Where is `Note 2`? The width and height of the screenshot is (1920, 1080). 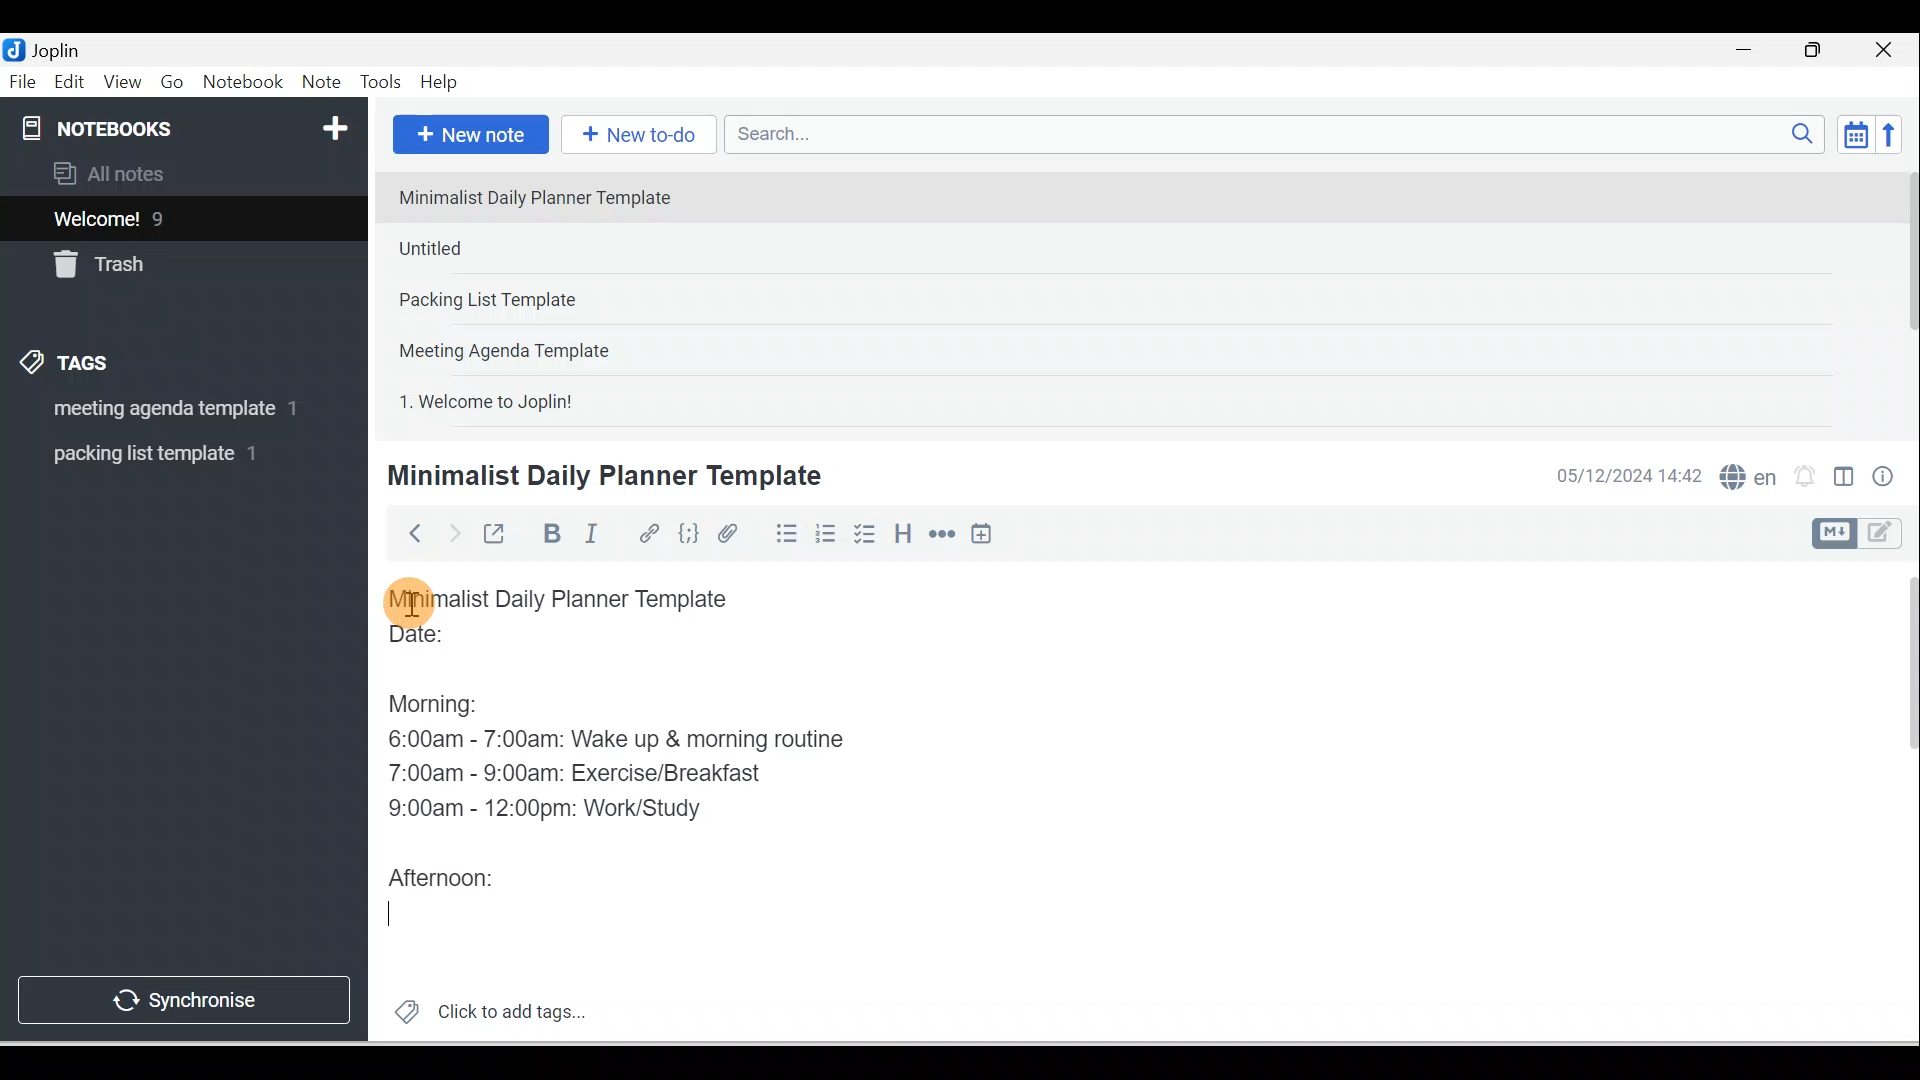 Note 2 is located at coordinates (529, 248).